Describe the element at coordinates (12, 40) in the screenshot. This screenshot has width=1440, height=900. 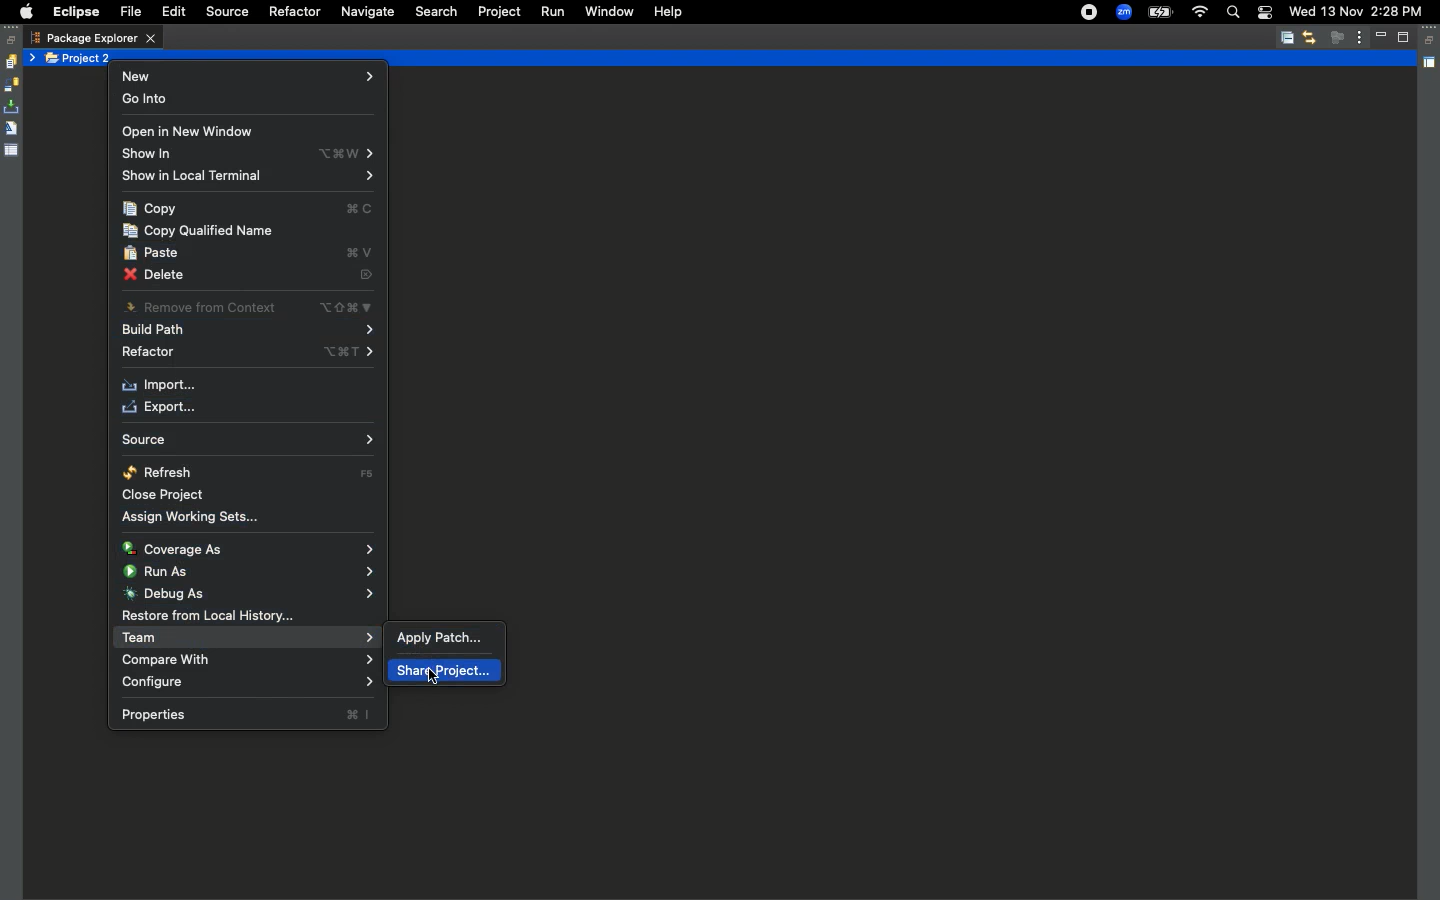
I see `Restore` at that location.